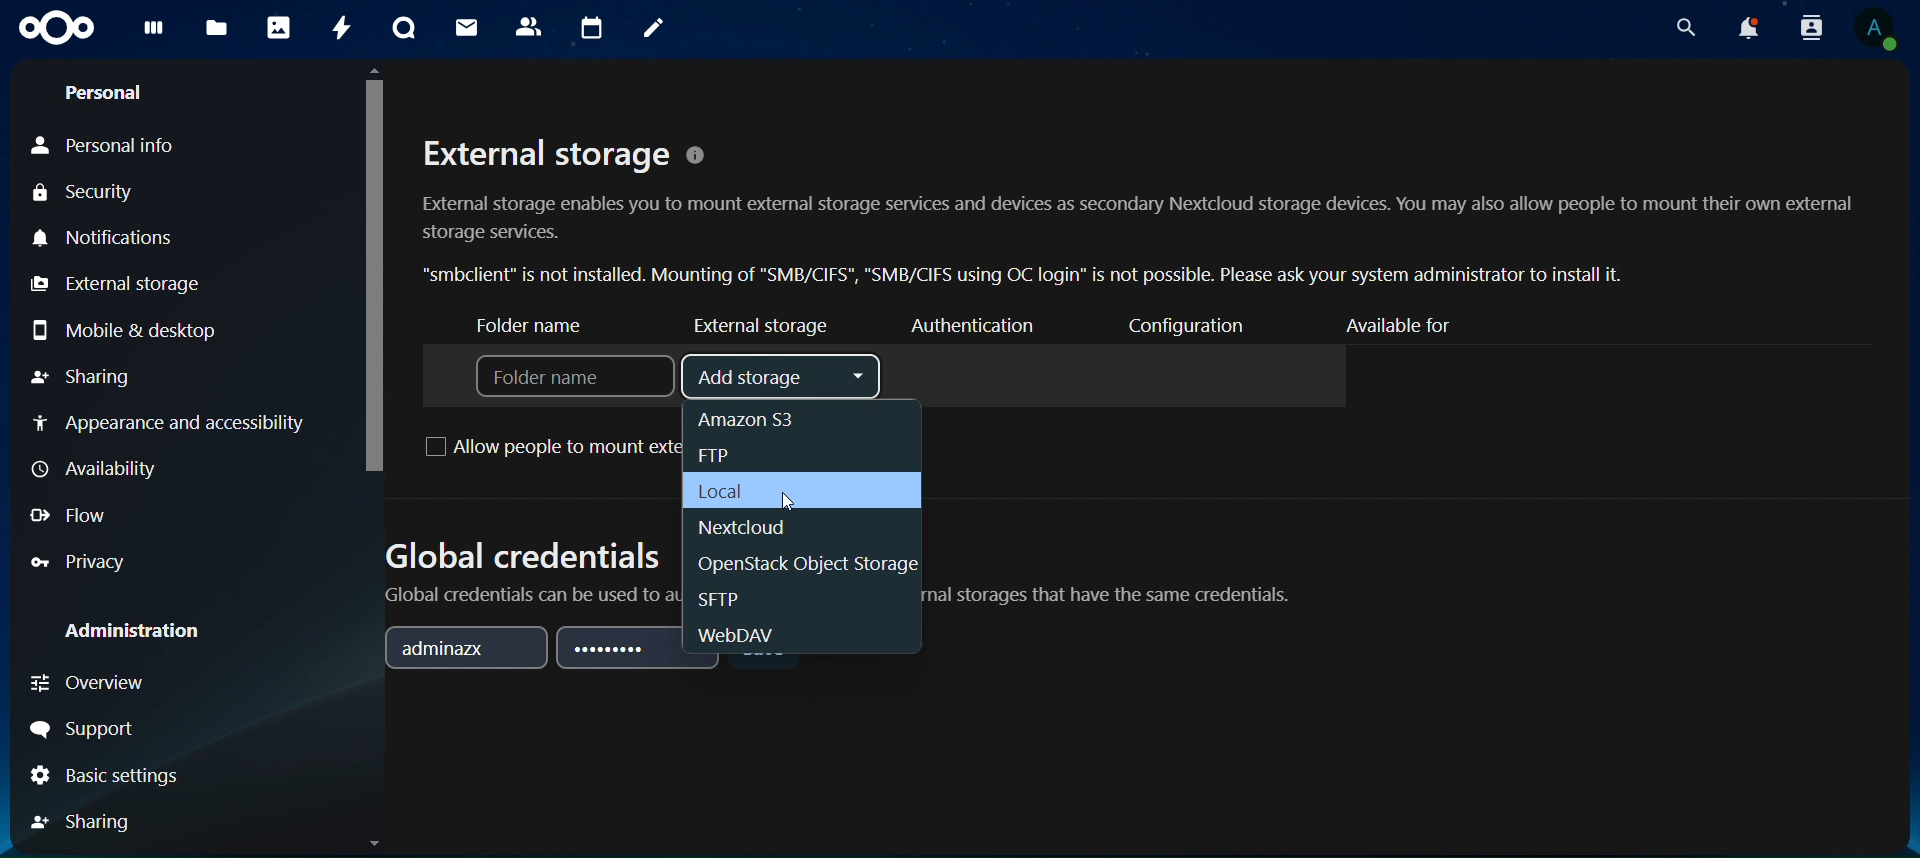 Image resolution: width=1920 pixels, height=858 pixels. What do you see at coordinates (1750, 27) in the screenshot?
I see `notifications` at bounding box center [1750, 27].